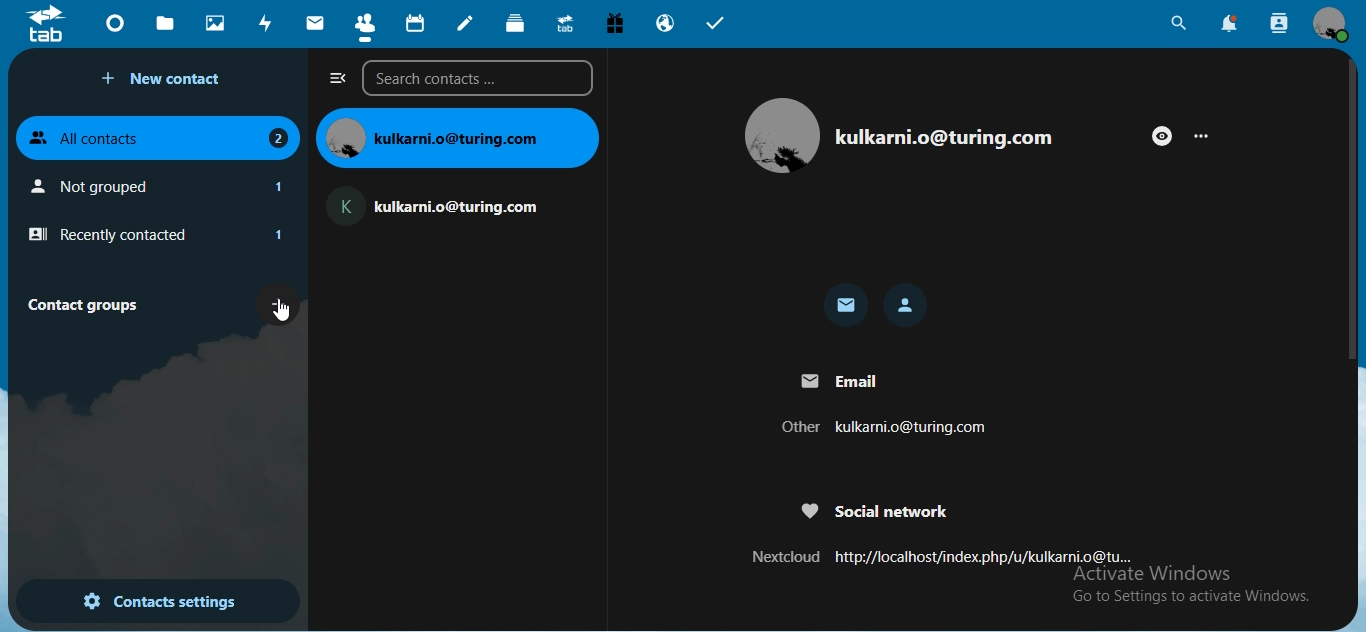 The height and width of the screenshot is (632, 1366). Describe the element at coordinates (439, 205) in the screenshot. I see `kulkarni.o@turing.com` at that location.